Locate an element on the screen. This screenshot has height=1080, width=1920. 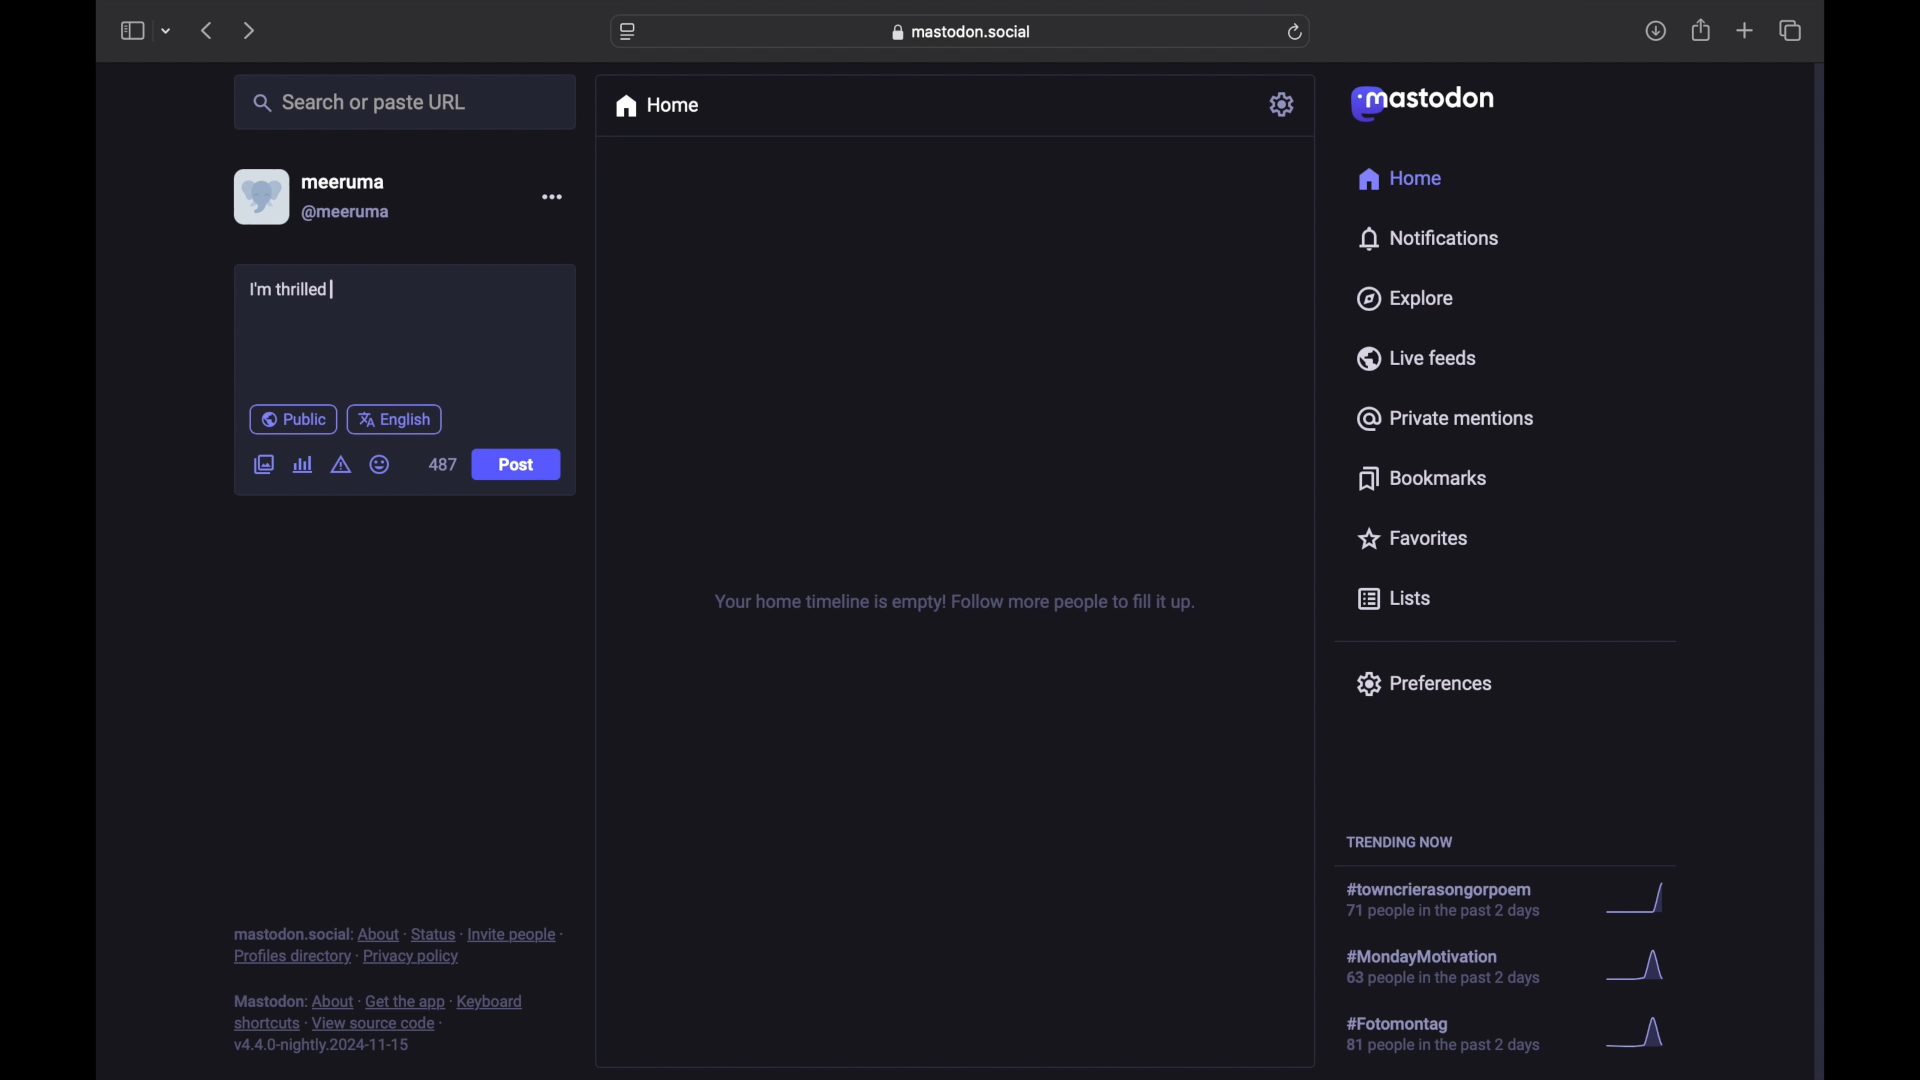
share is located at coordinates (1702, 30).